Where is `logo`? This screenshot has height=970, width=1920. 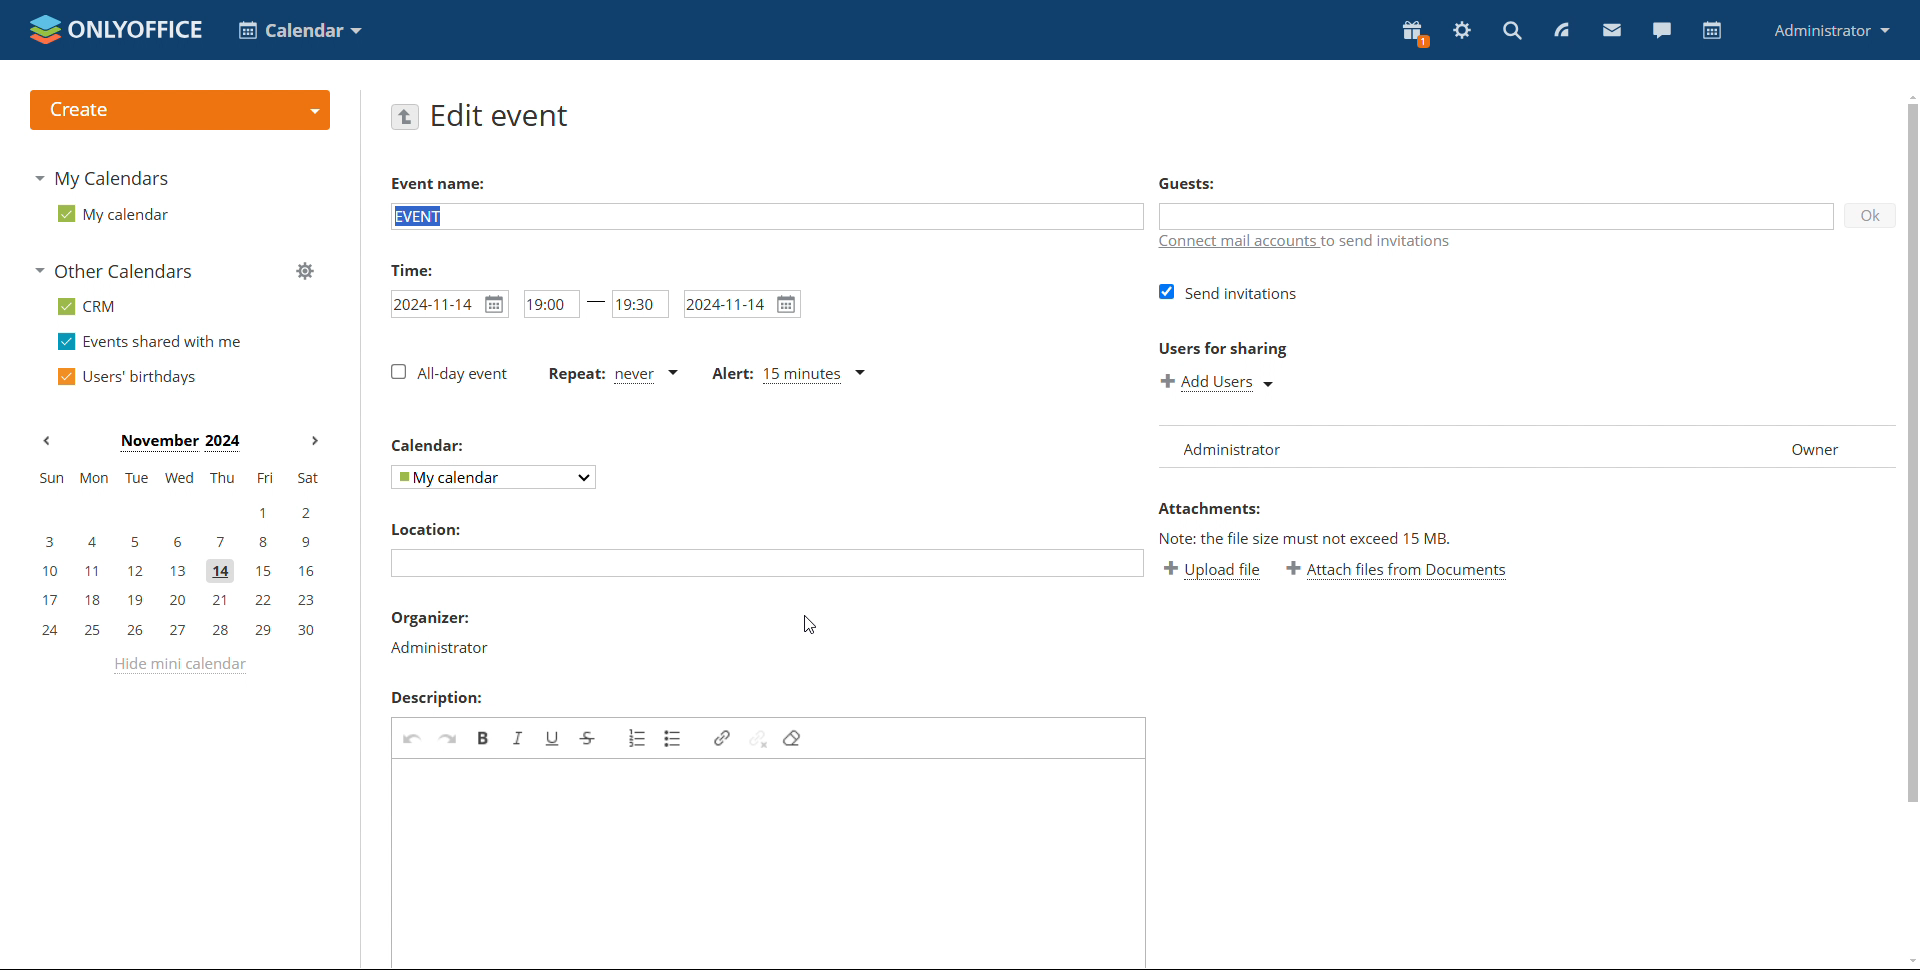 logo is located at coordinates (116, 30).